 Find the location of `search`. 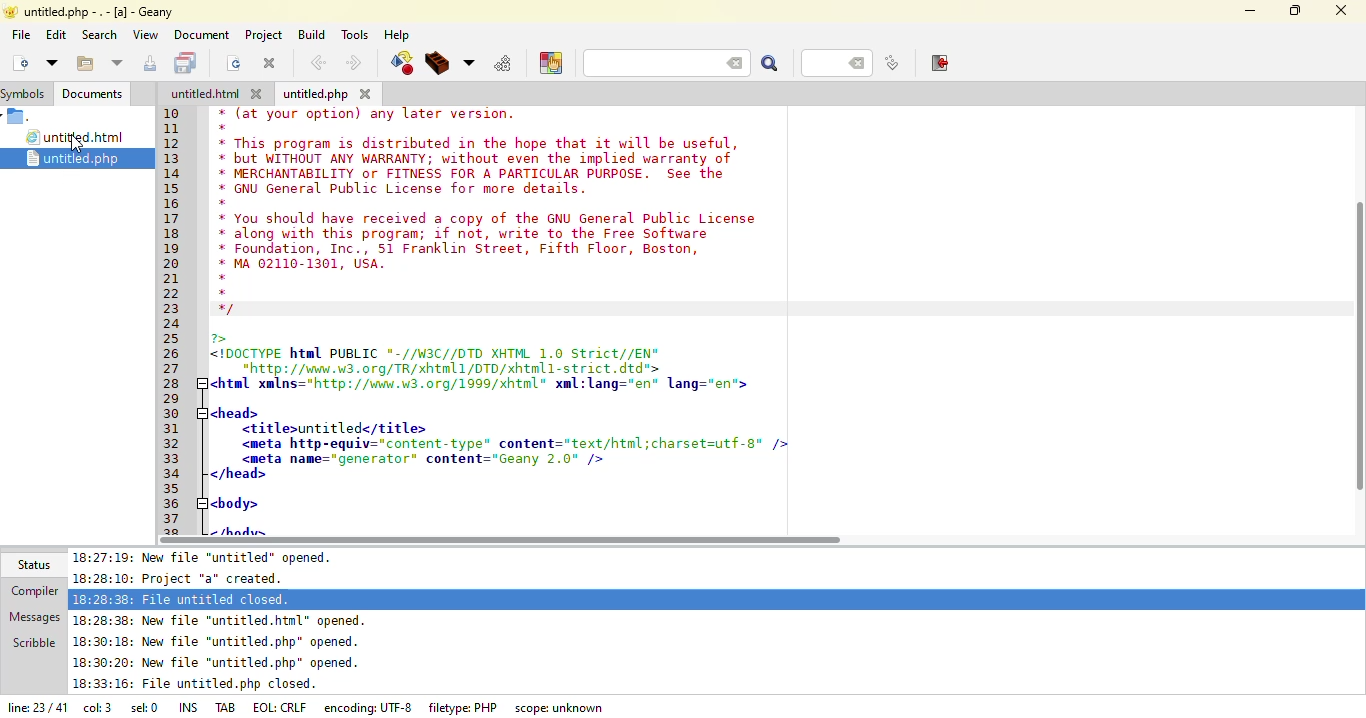

search is located at coordinates (771, 66).